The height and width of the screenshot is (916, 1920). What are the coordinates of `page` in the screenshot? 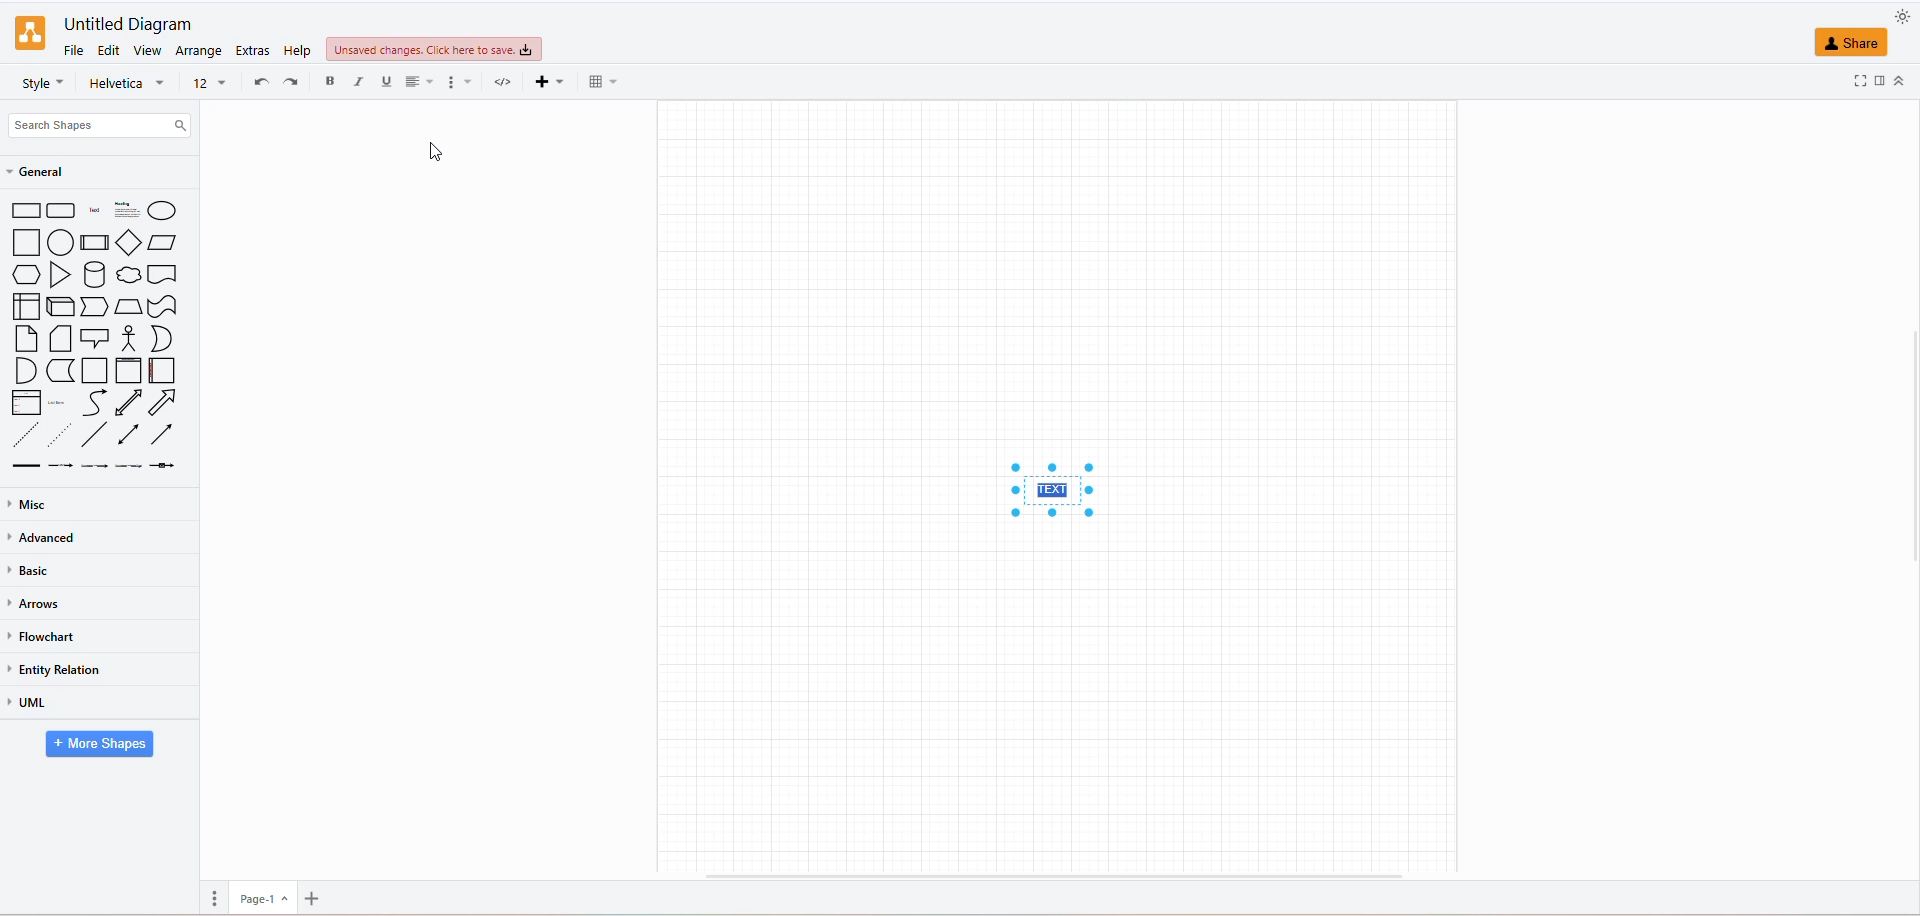 It's located at (217, 898).